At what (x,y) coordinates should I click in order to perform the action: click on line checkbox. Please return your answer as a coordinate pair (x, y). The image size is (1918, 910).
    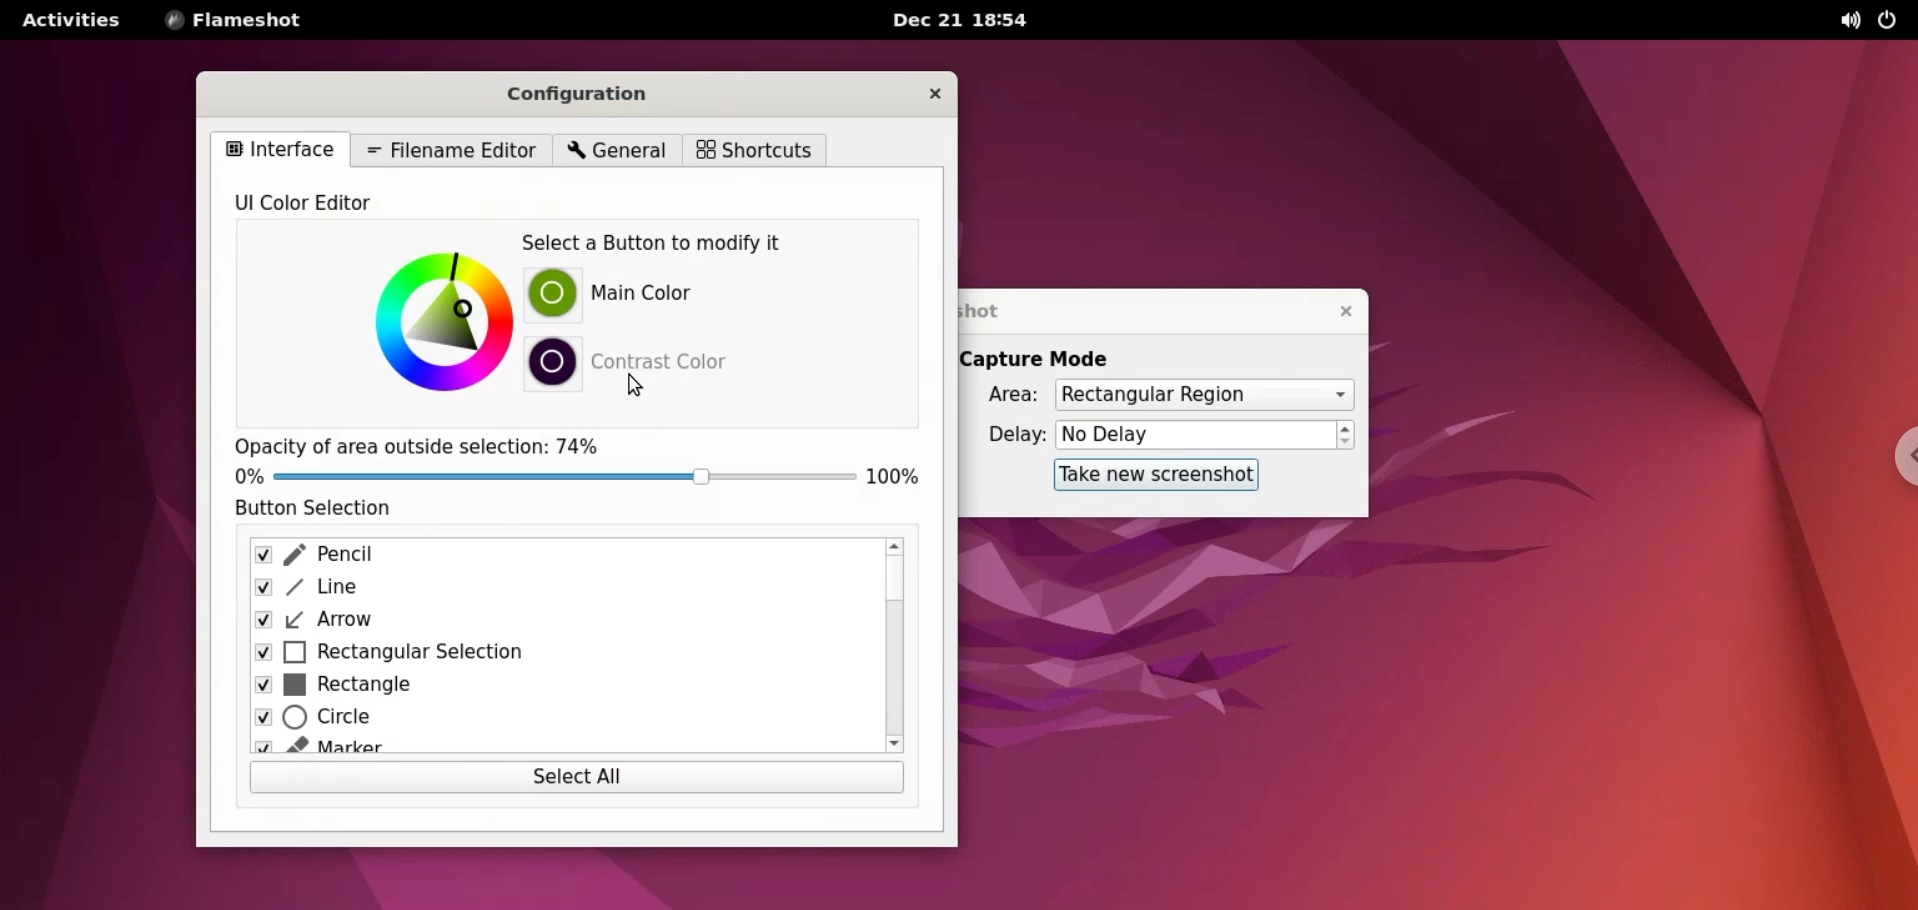
    Looking at the image, I should click on (553, 589).